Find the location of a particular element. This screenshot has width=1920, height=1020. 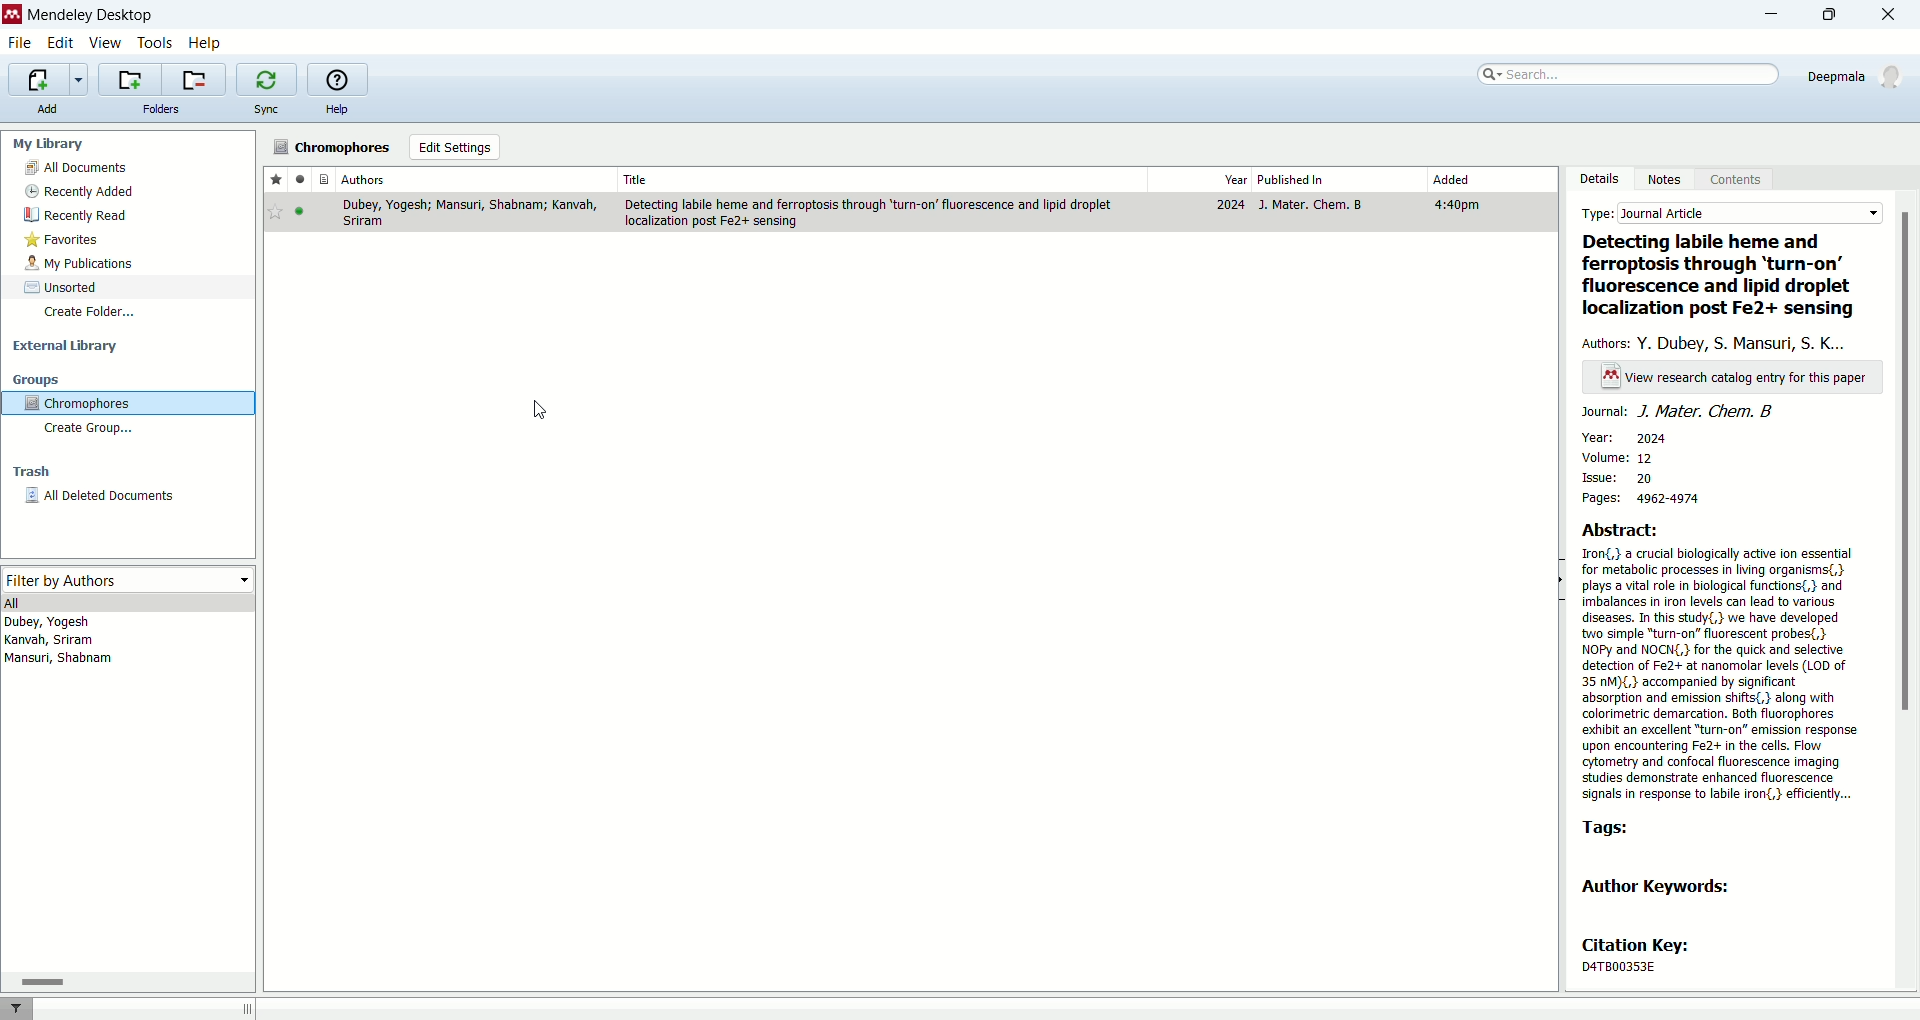

text is located at coordinates (1735, 378).